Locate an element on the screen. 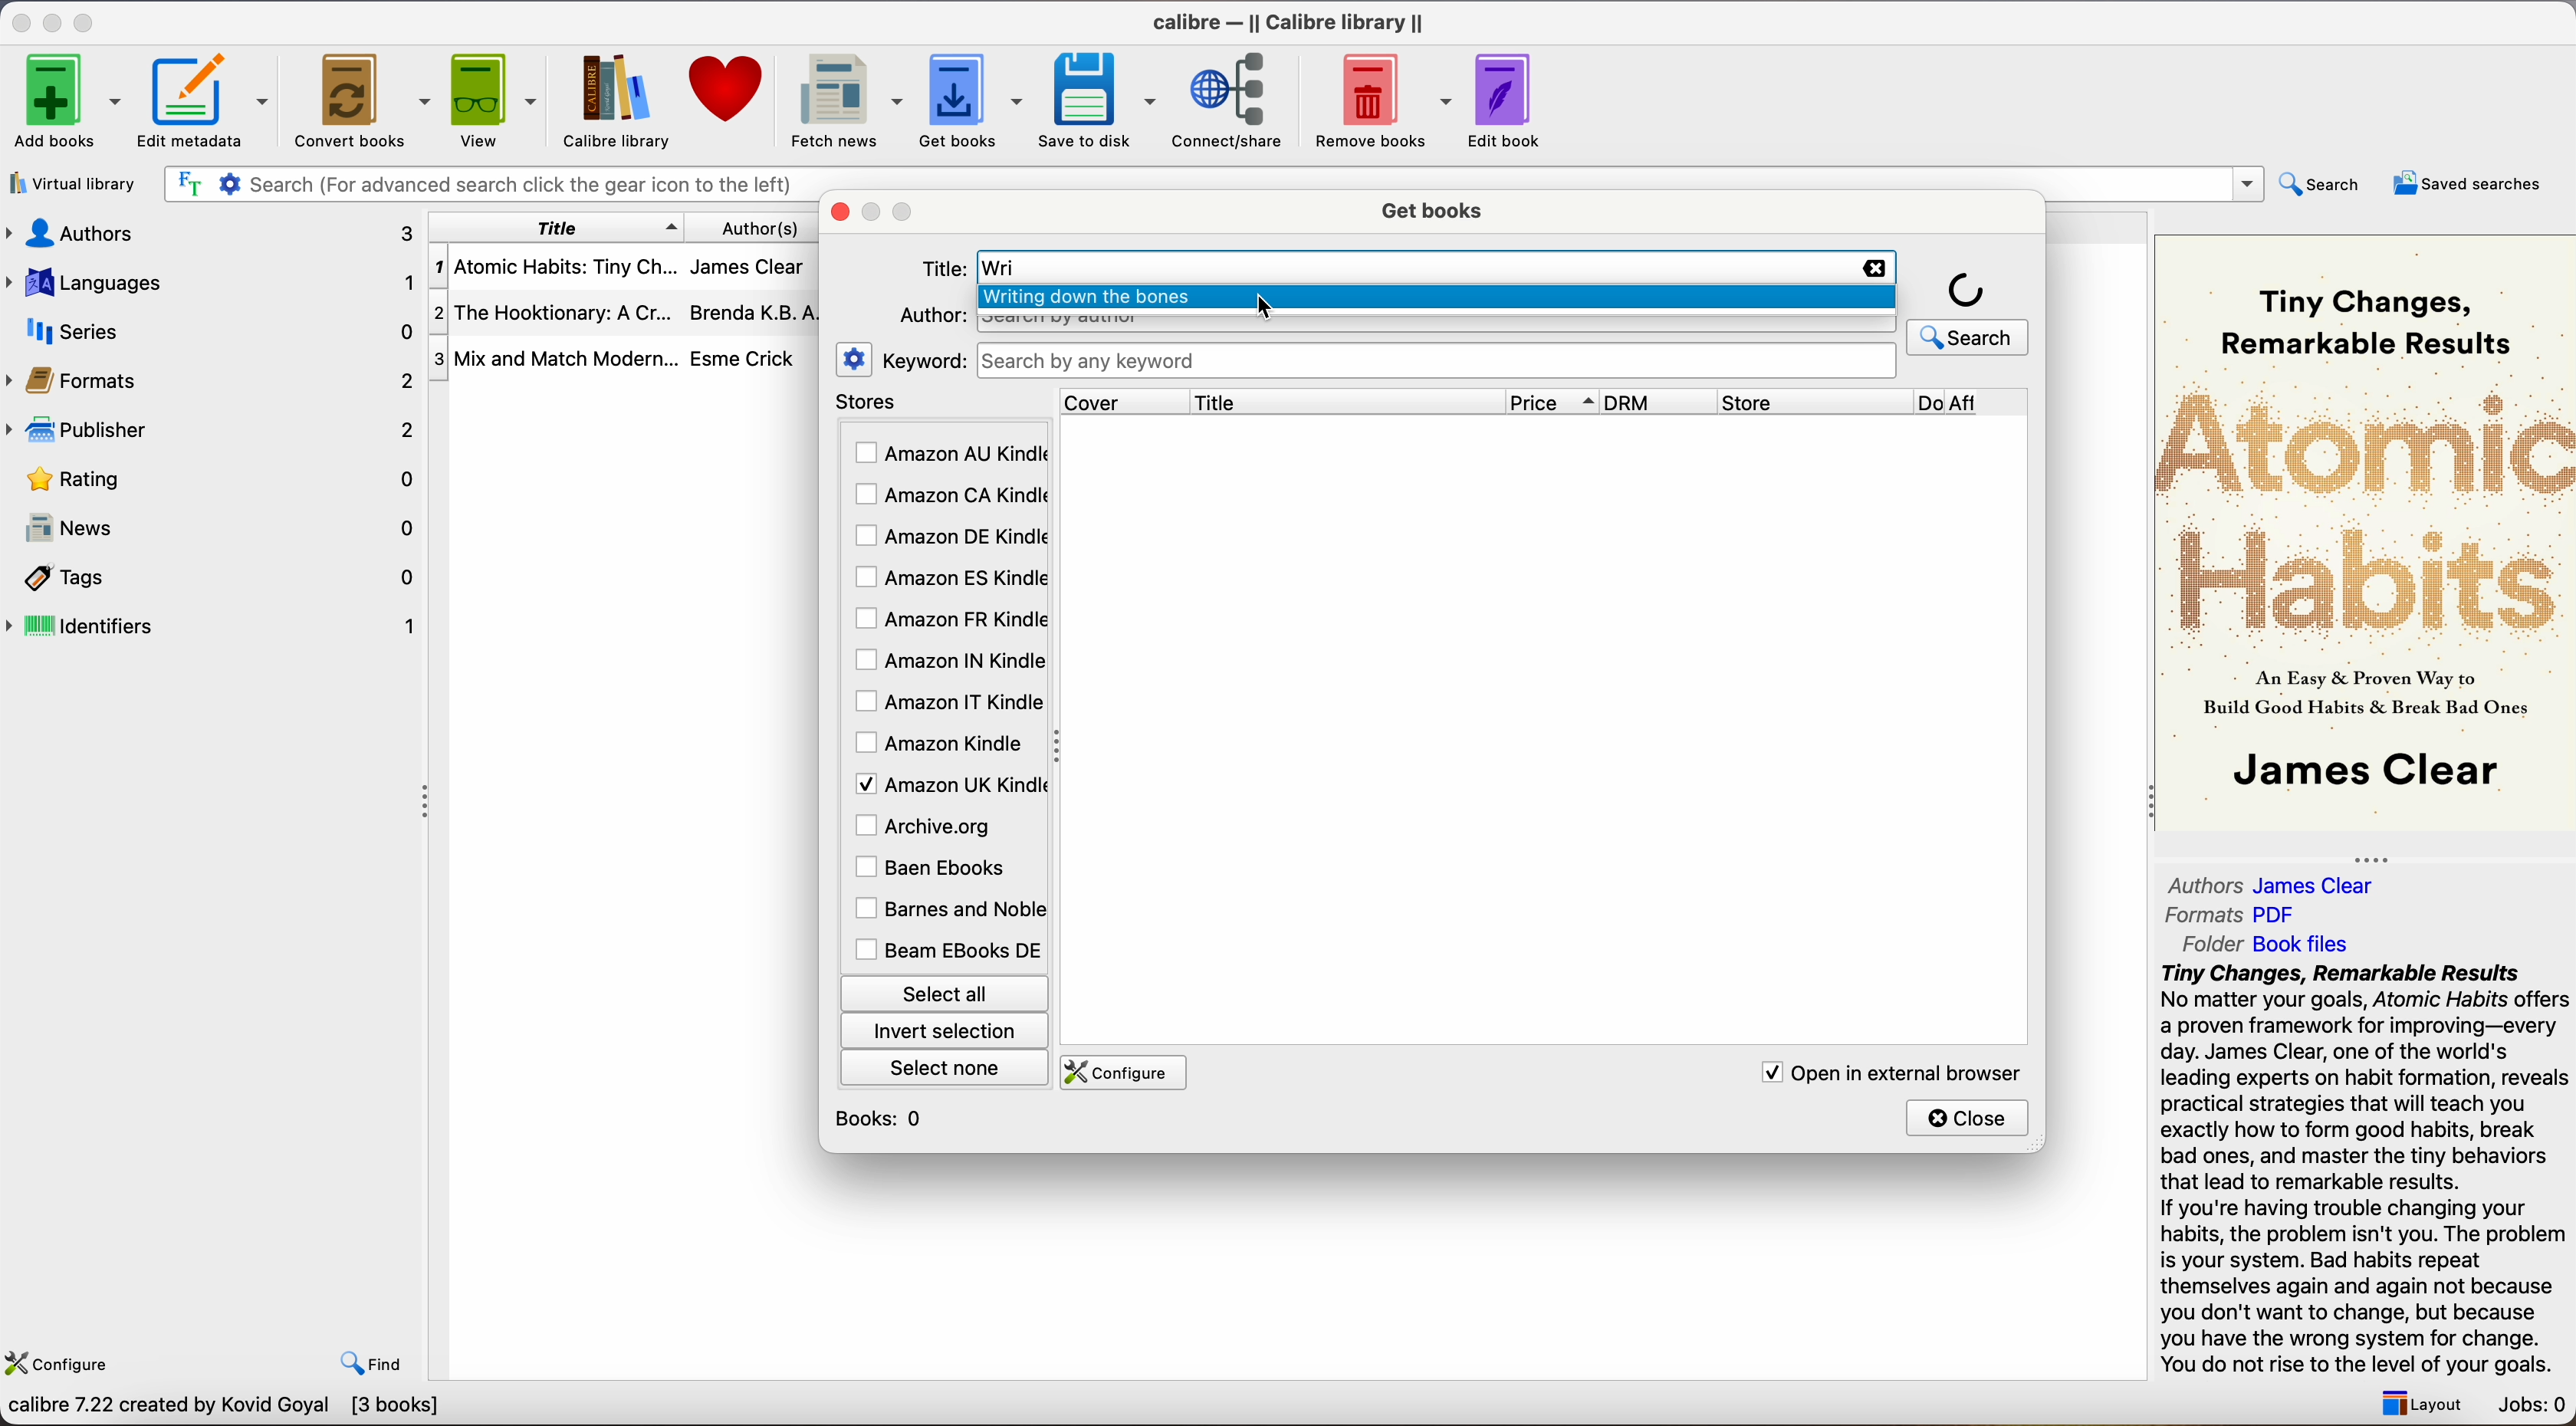 This screenshot has width=2576, height=1426. Brenda K.B.A... is located at coordinates (760, 313).